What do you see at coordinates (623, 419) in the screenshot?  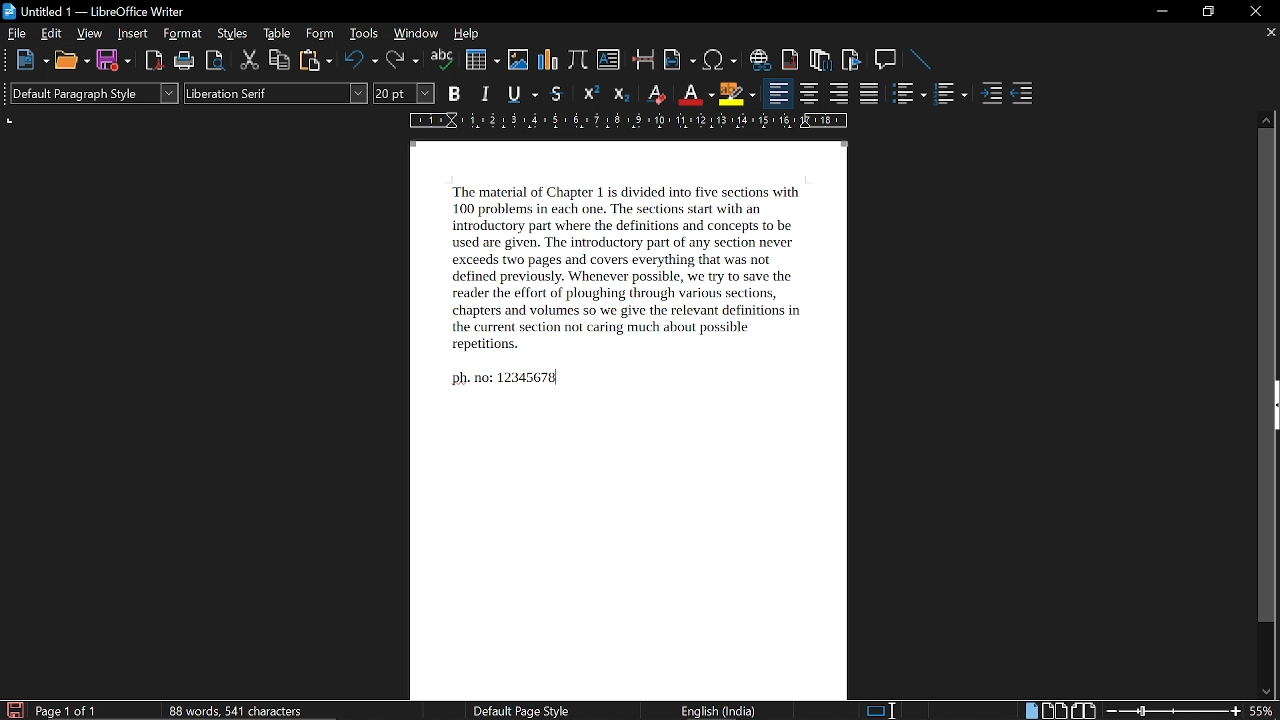 I see `The material of Chapter 1 is divided into five sections with
100 problems in each one. The sections start with an
introductory part where the definitions and concepts to be
used are given. The introductory part of any section never
exceeds two pages and covers everything that was not
defined previously. Whenever possible, we try to save the
reader the effort of ploughing through various sections,
chapters and volumes so we give the relevant definitions in
the current section not caring much about possible
repetitions.

ph. no: 12345674` at bounding box center [623, 419].